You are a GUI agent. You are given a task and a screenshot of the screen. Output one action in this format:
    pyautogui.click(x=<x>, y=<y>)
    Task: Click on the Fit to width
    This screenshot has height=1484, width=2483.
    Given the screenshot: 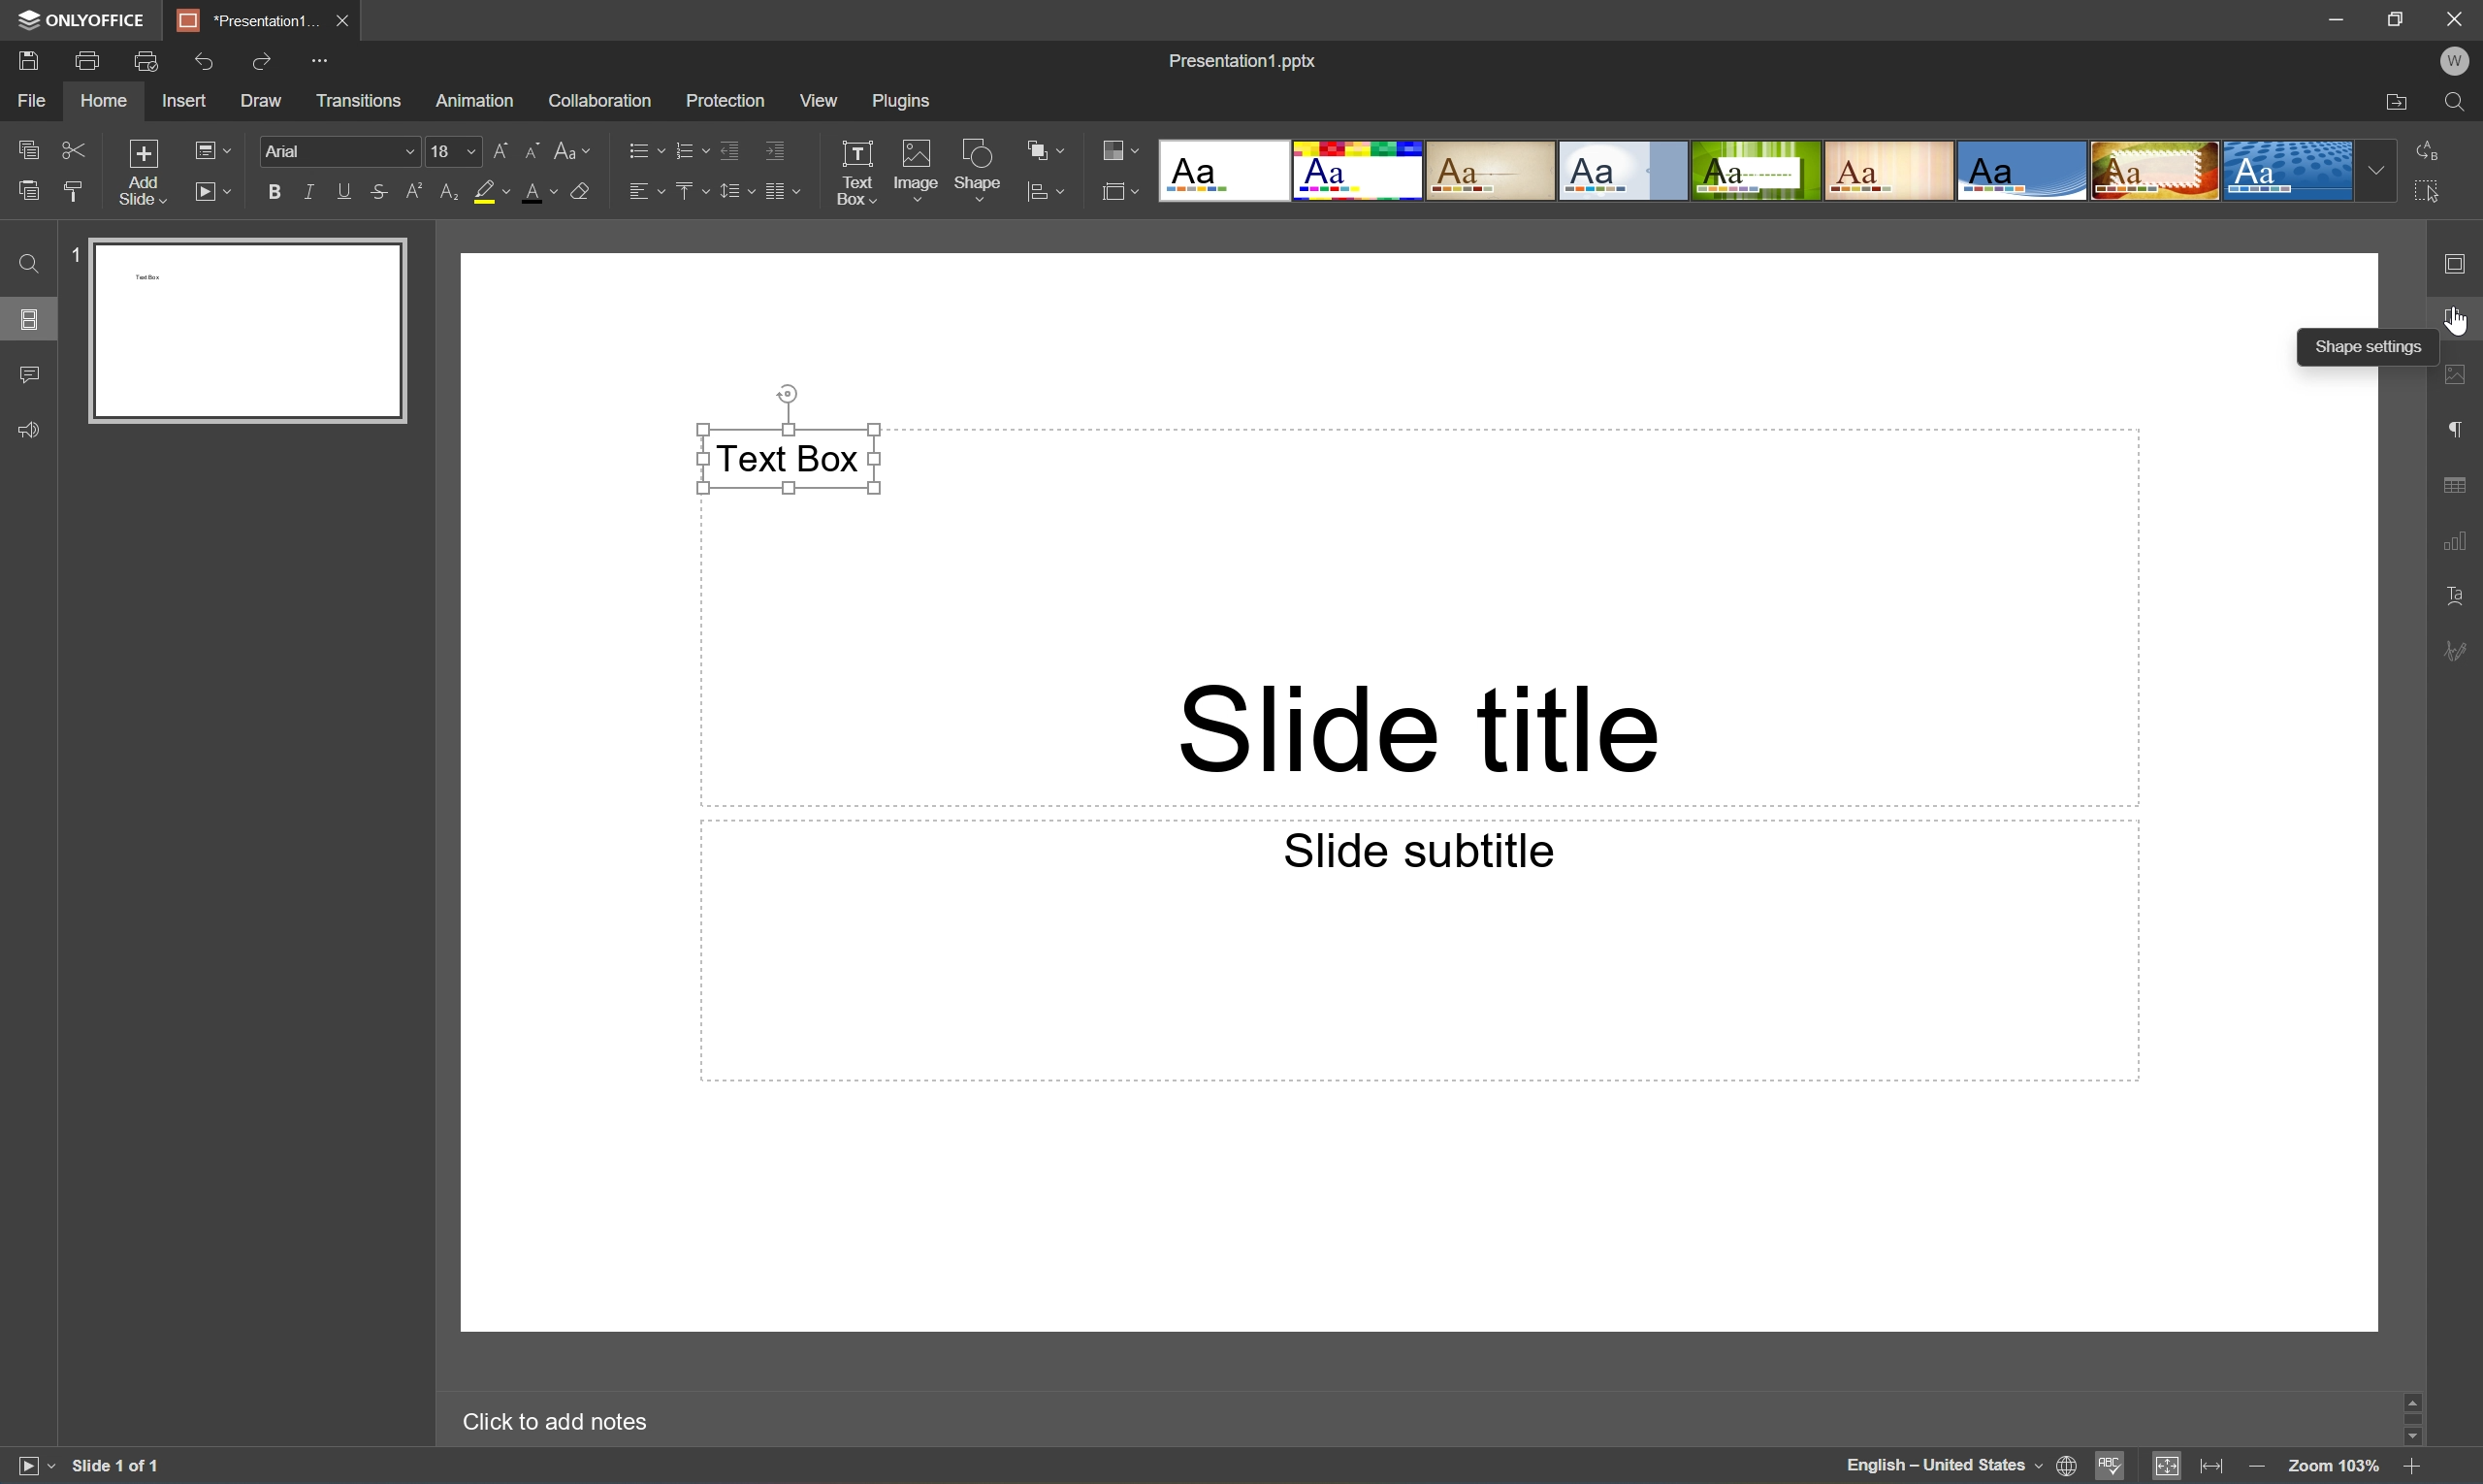 What is the action you would take?
    pyautogui.click(x=2212, y=1465)
    